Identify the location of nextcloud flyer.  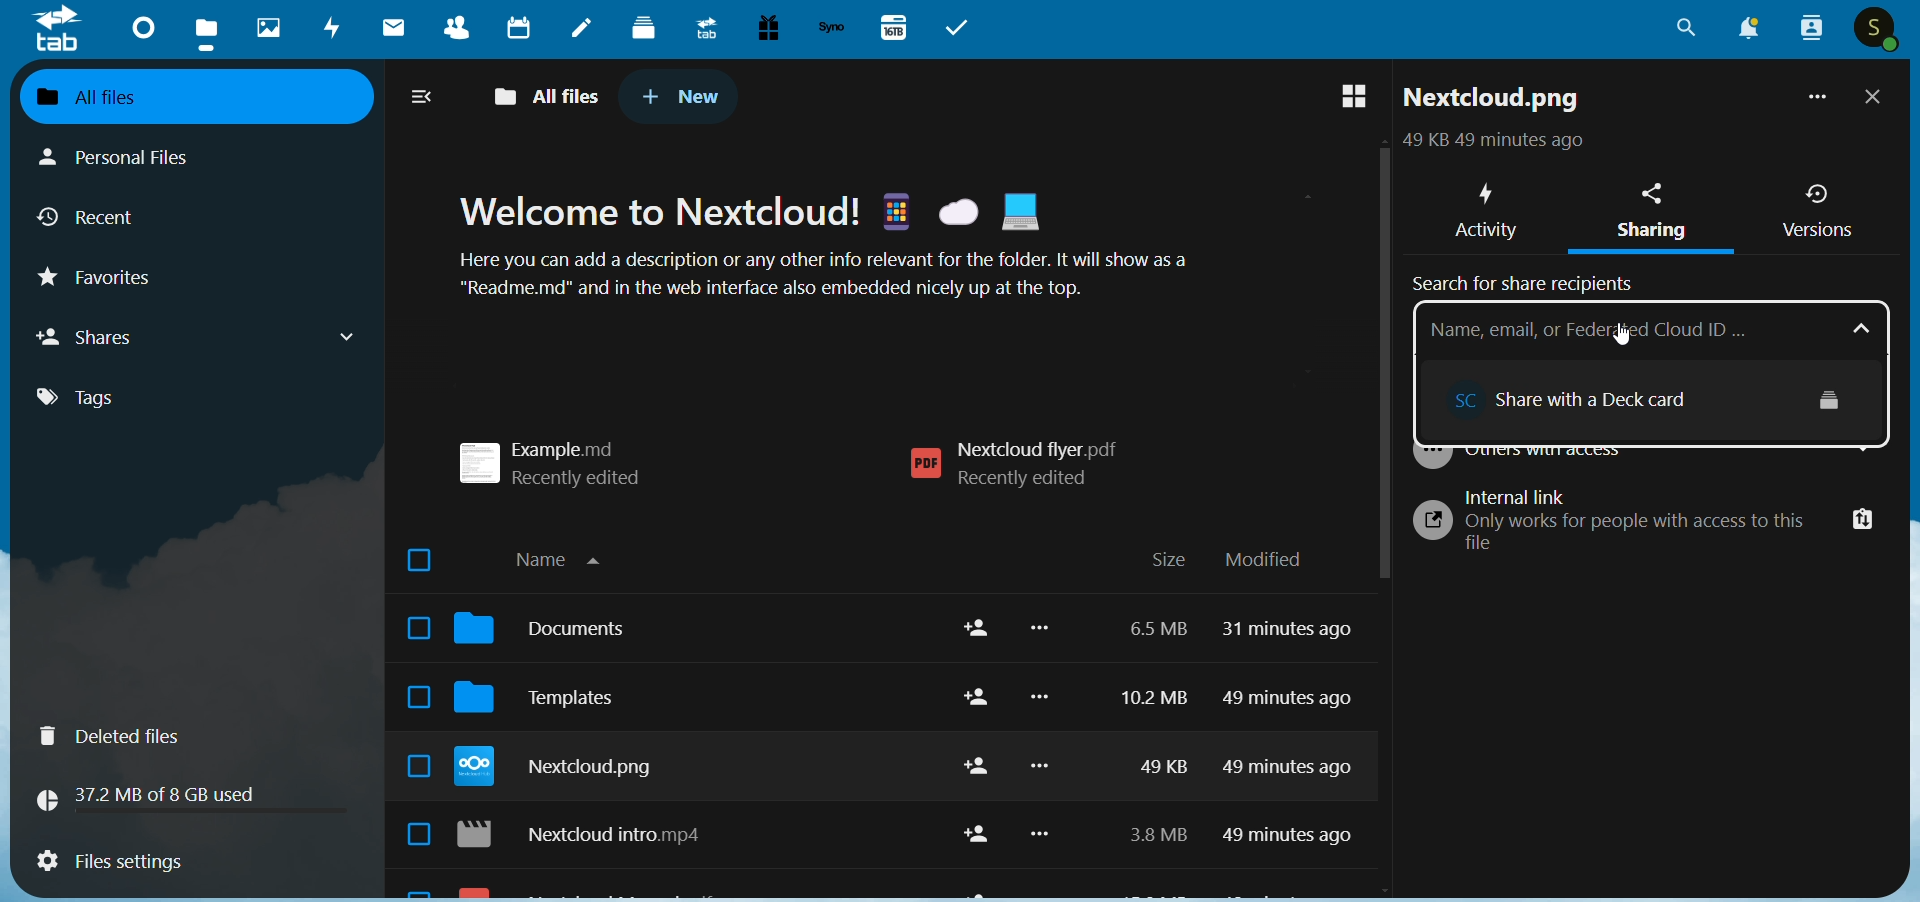
(1025, 465).